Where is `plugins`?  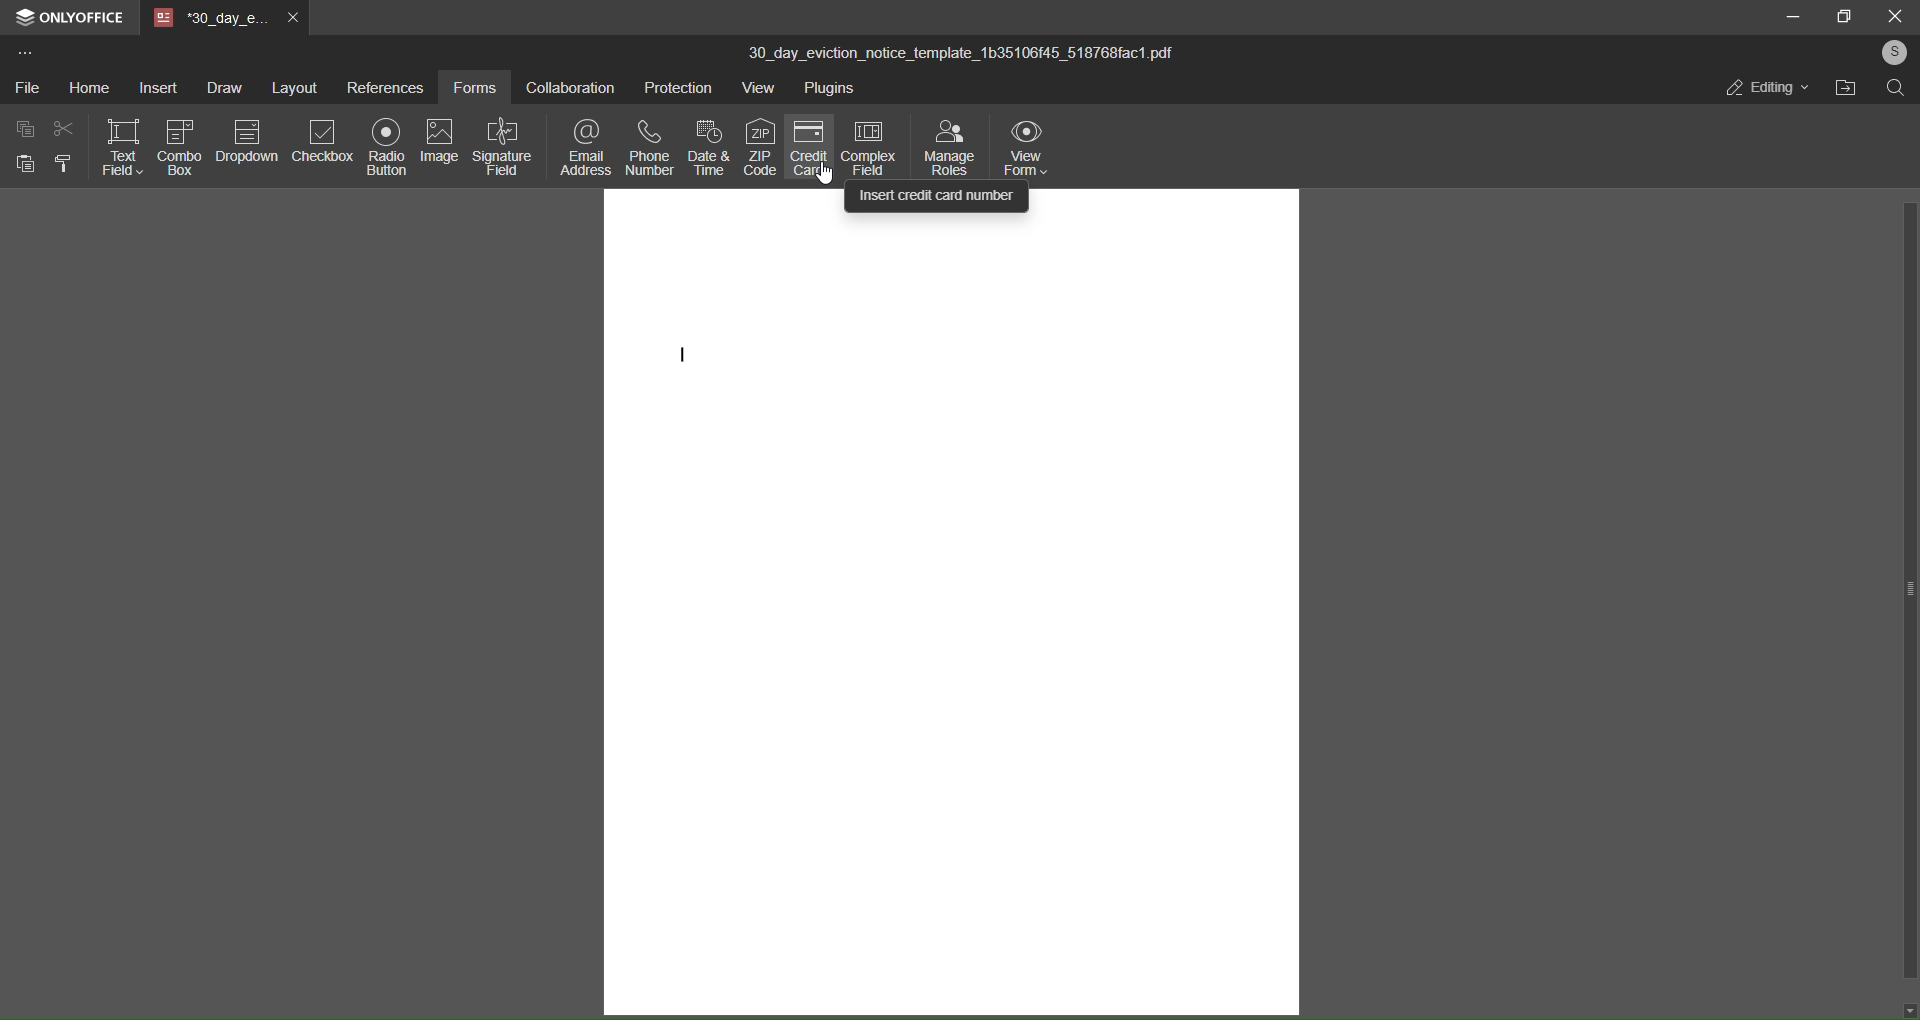
plugins is located at coordinates (832, 90).